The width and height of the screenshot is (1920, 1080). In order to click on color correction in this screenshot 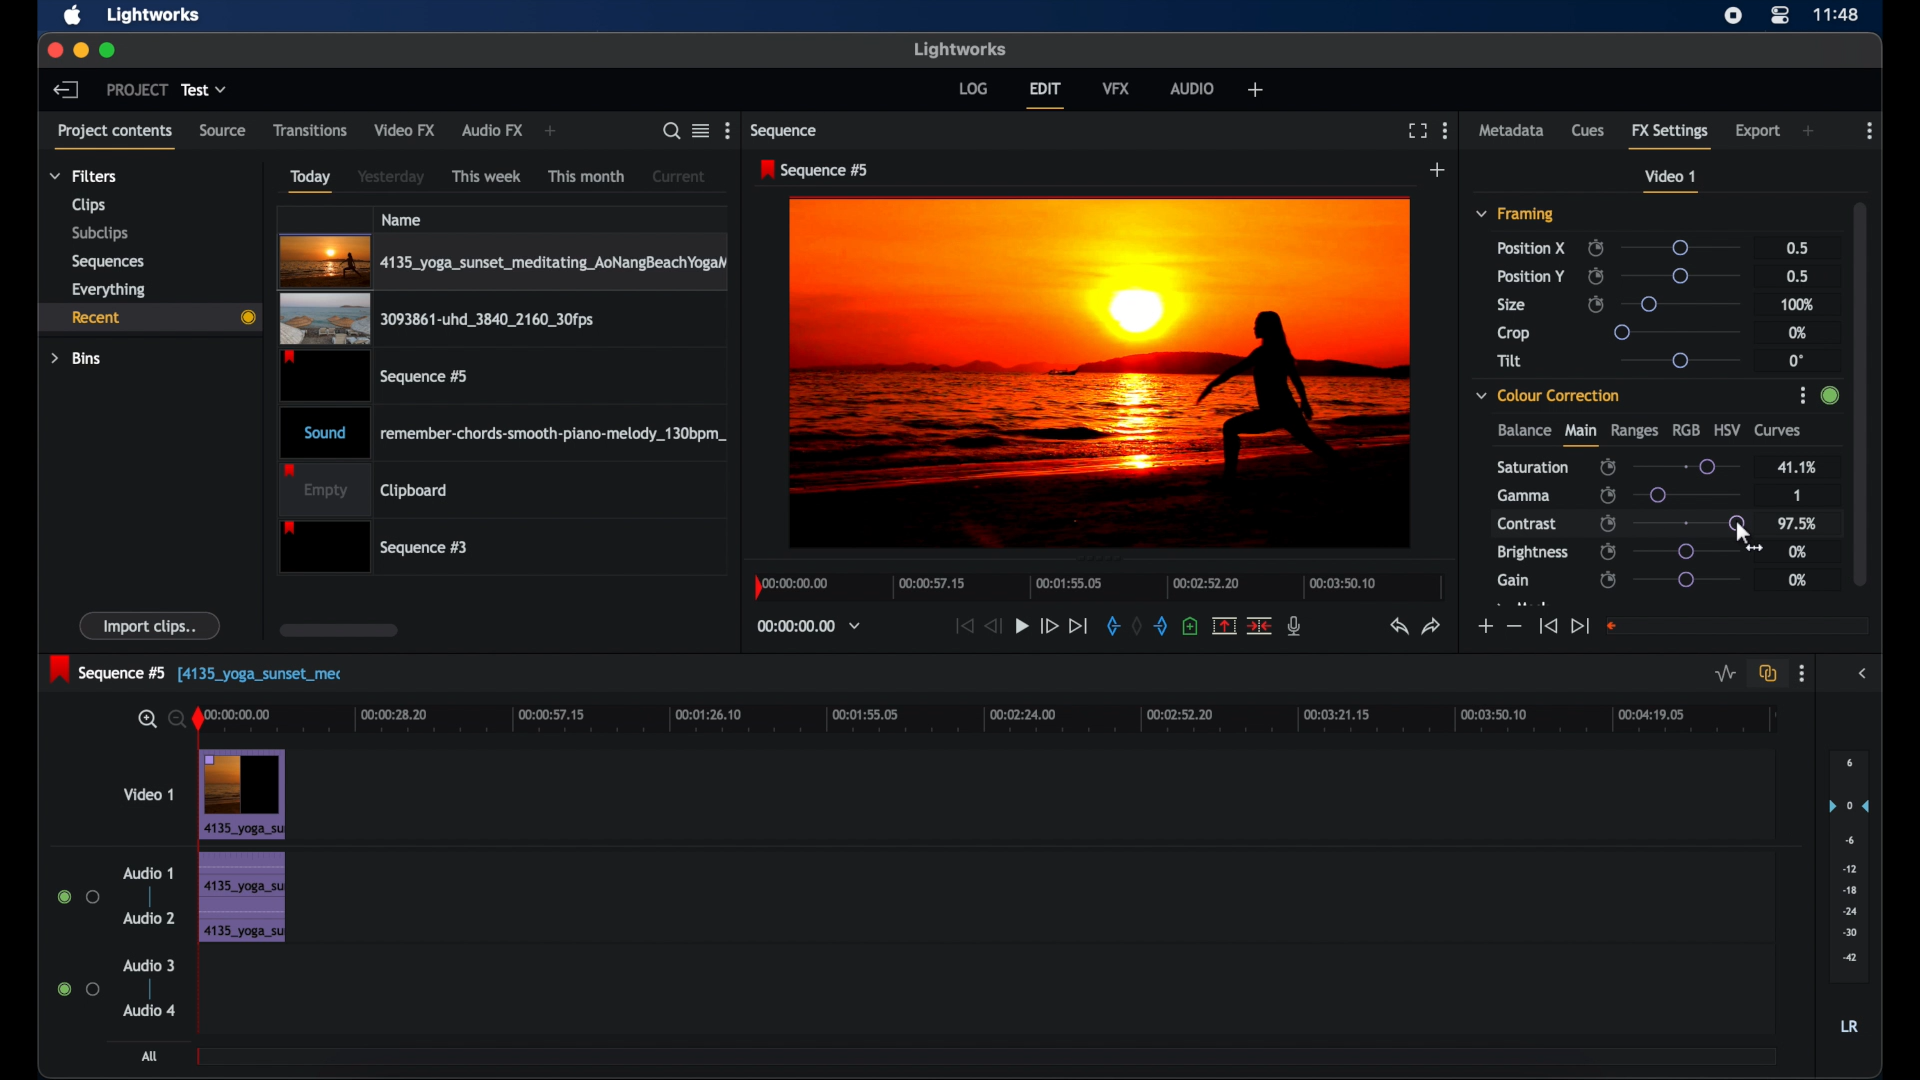, I will do `click(1549, 394)`.